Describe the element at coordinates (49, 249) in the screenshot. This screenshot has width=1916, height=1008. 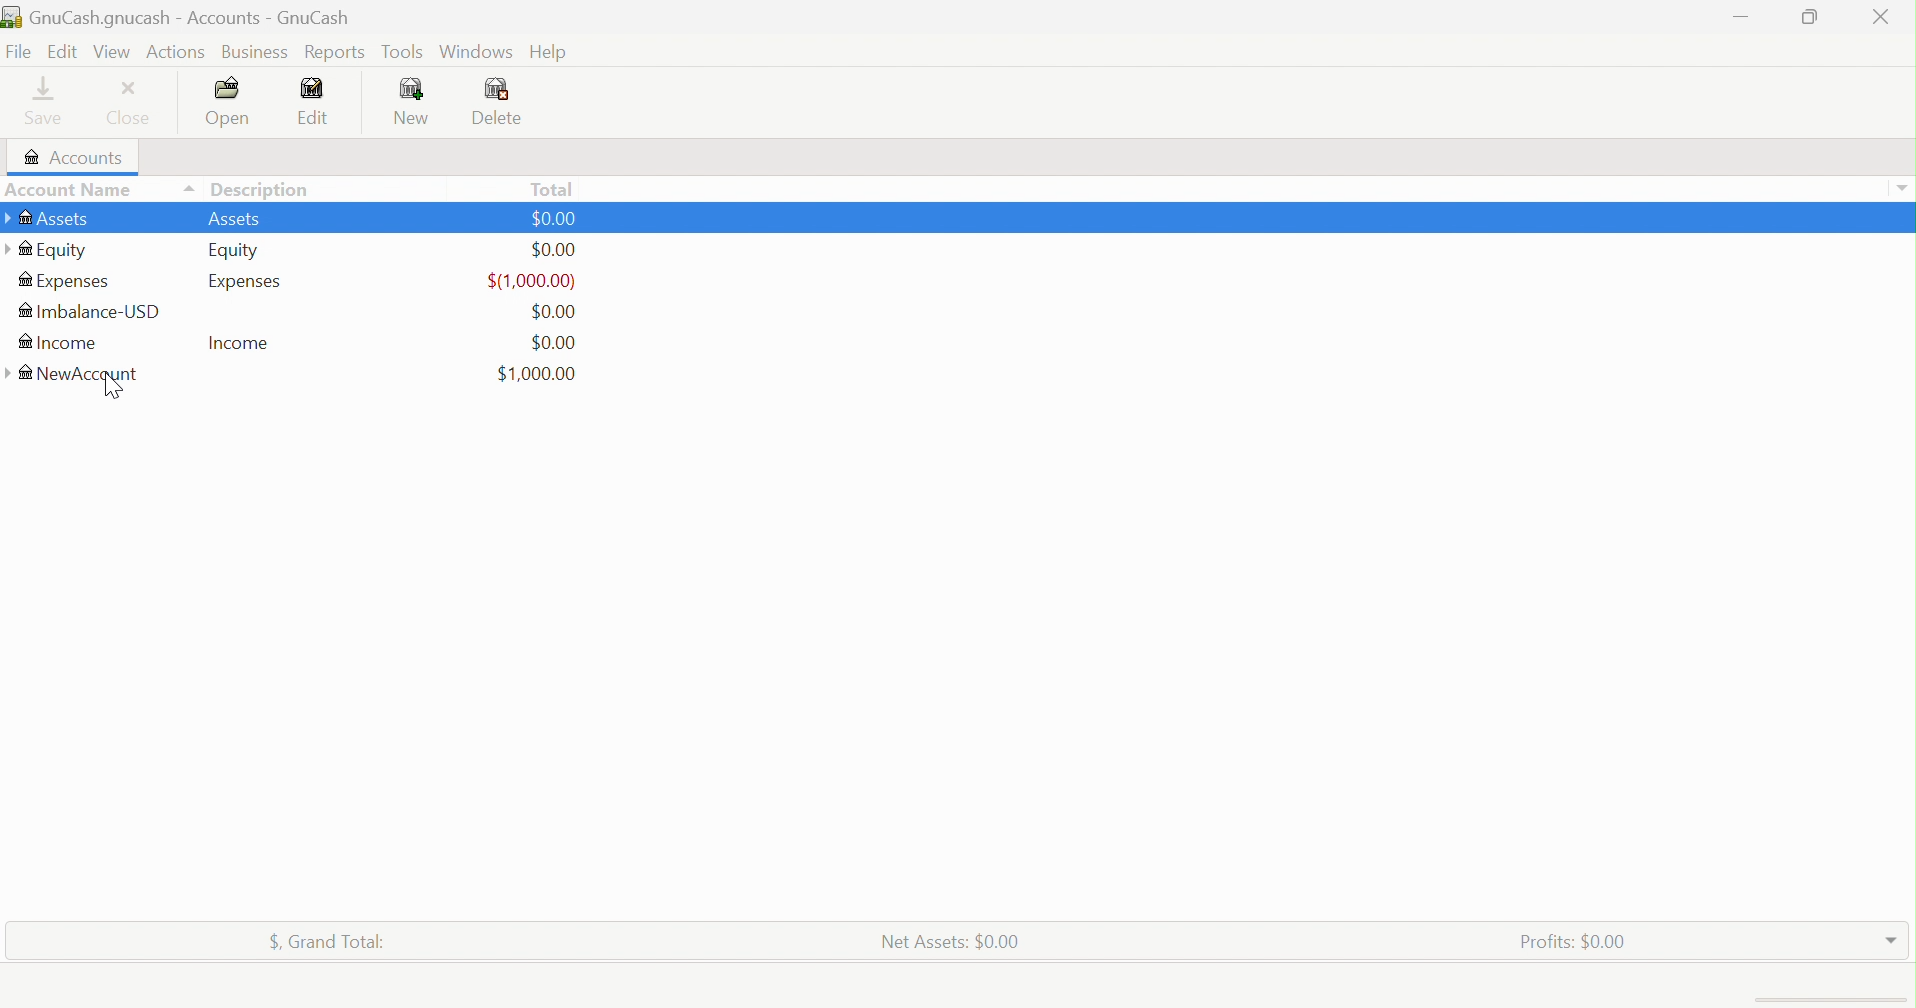
I see `Equity` at that location.